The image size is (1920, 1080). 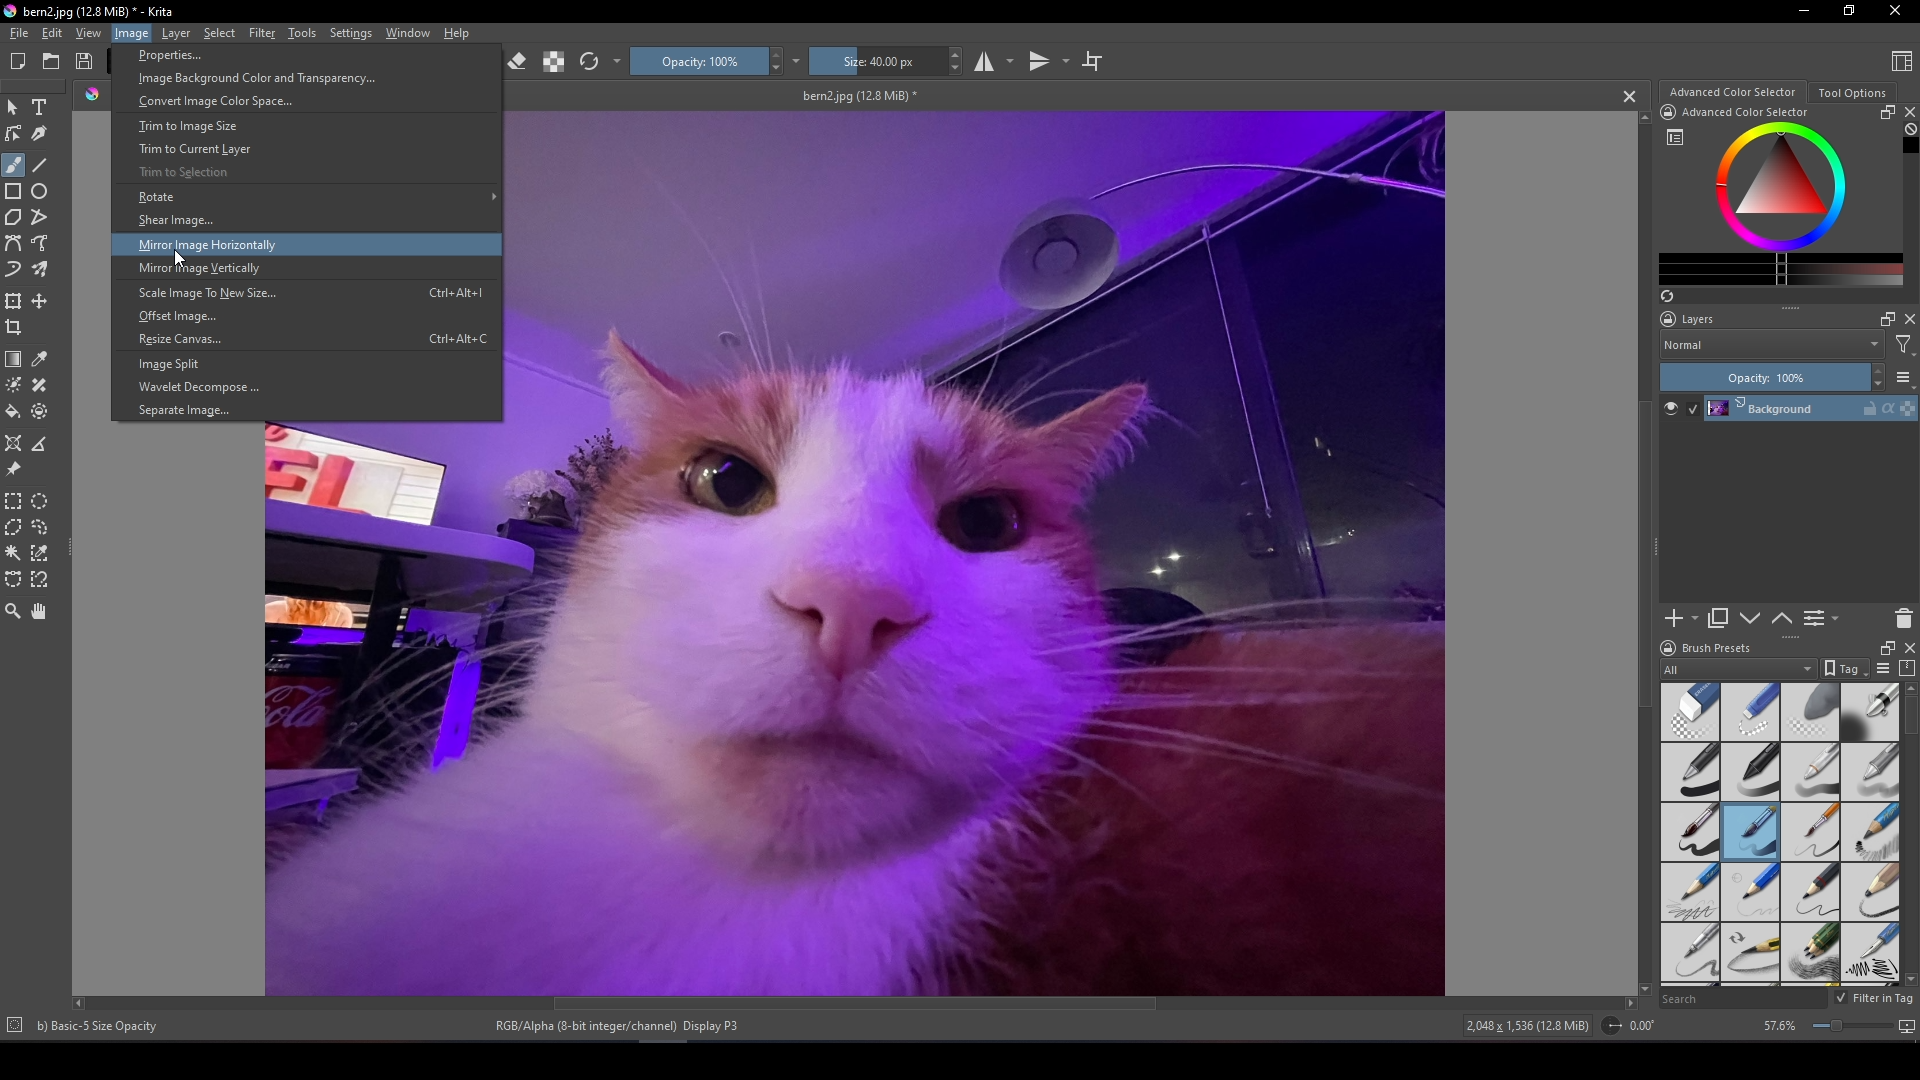 I want to click on Select shapes tool, so click(x=13, y=108).